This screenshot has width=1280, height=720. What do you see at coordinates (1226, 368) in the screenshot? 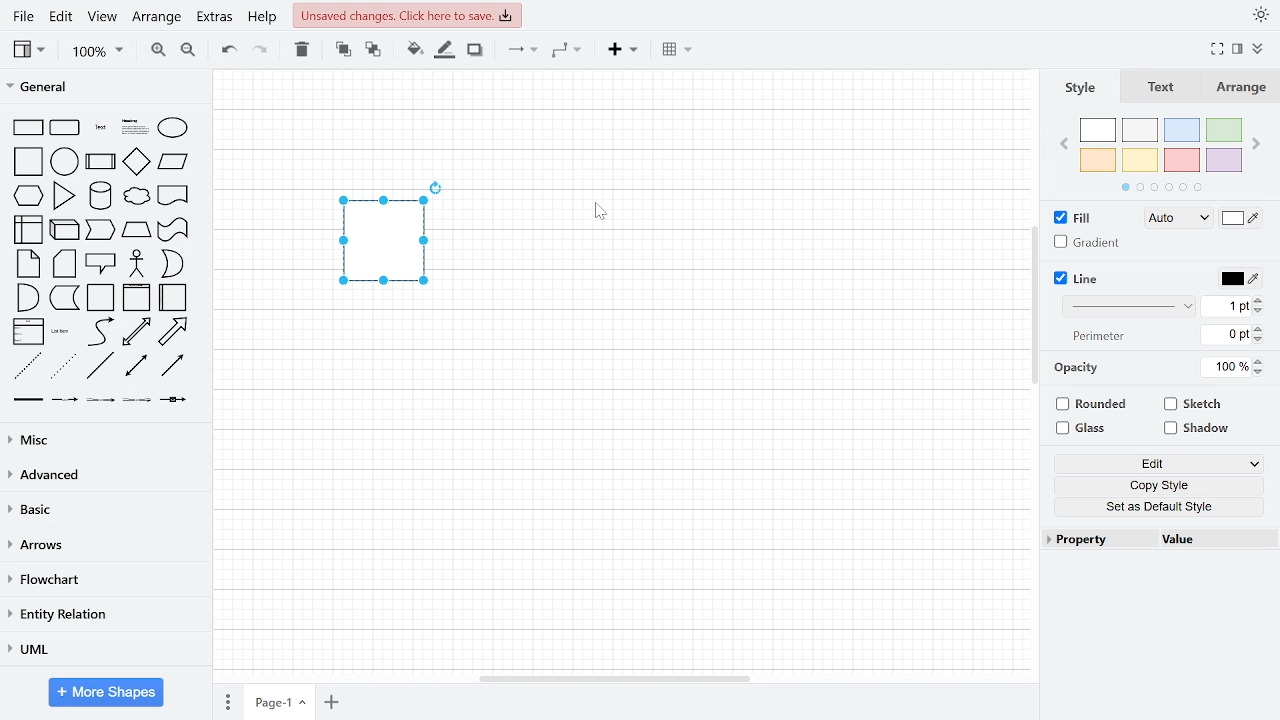
I see `current opacity` at bounding box center [1226, 368].